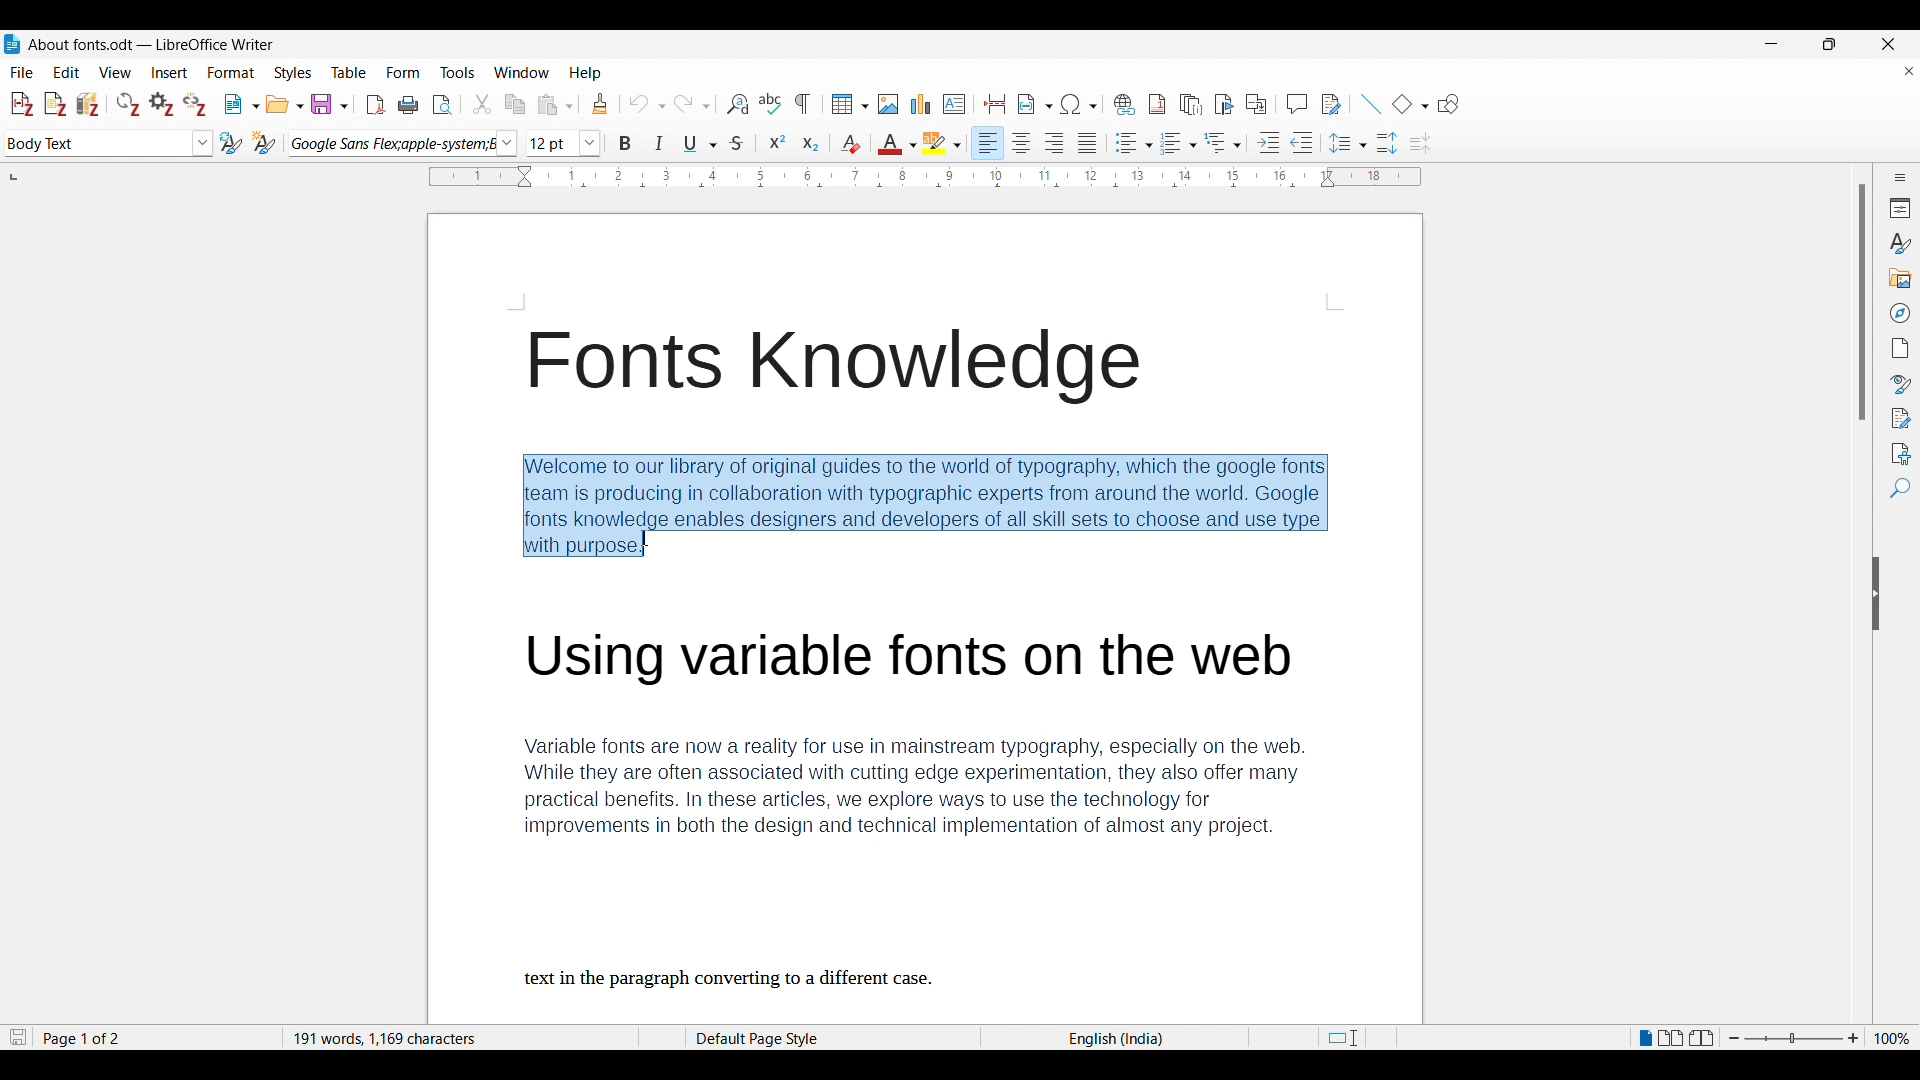 The height and width of the screenshot is (1080, 1920). I want to click on Text color options, so click(898, 143).